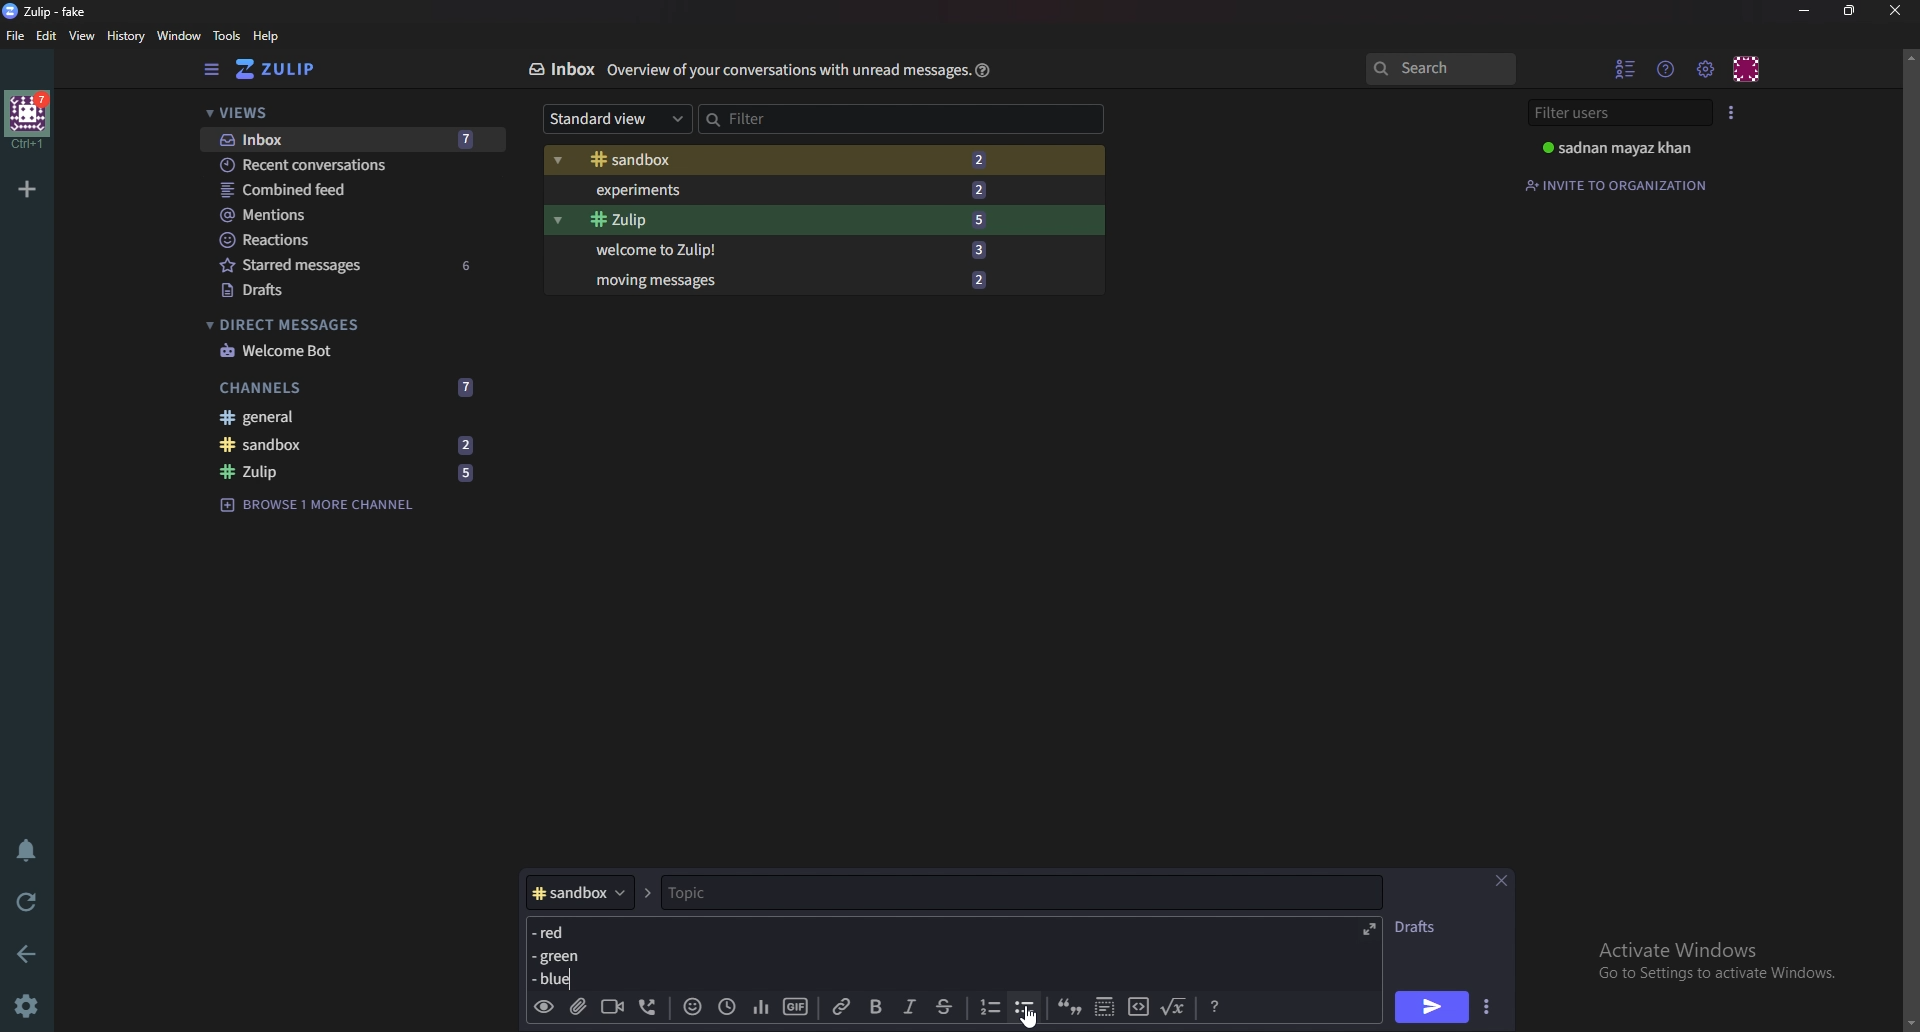 This screenshot has height=1032, width=1920. I want to click on Settings, so click(25, 1008).